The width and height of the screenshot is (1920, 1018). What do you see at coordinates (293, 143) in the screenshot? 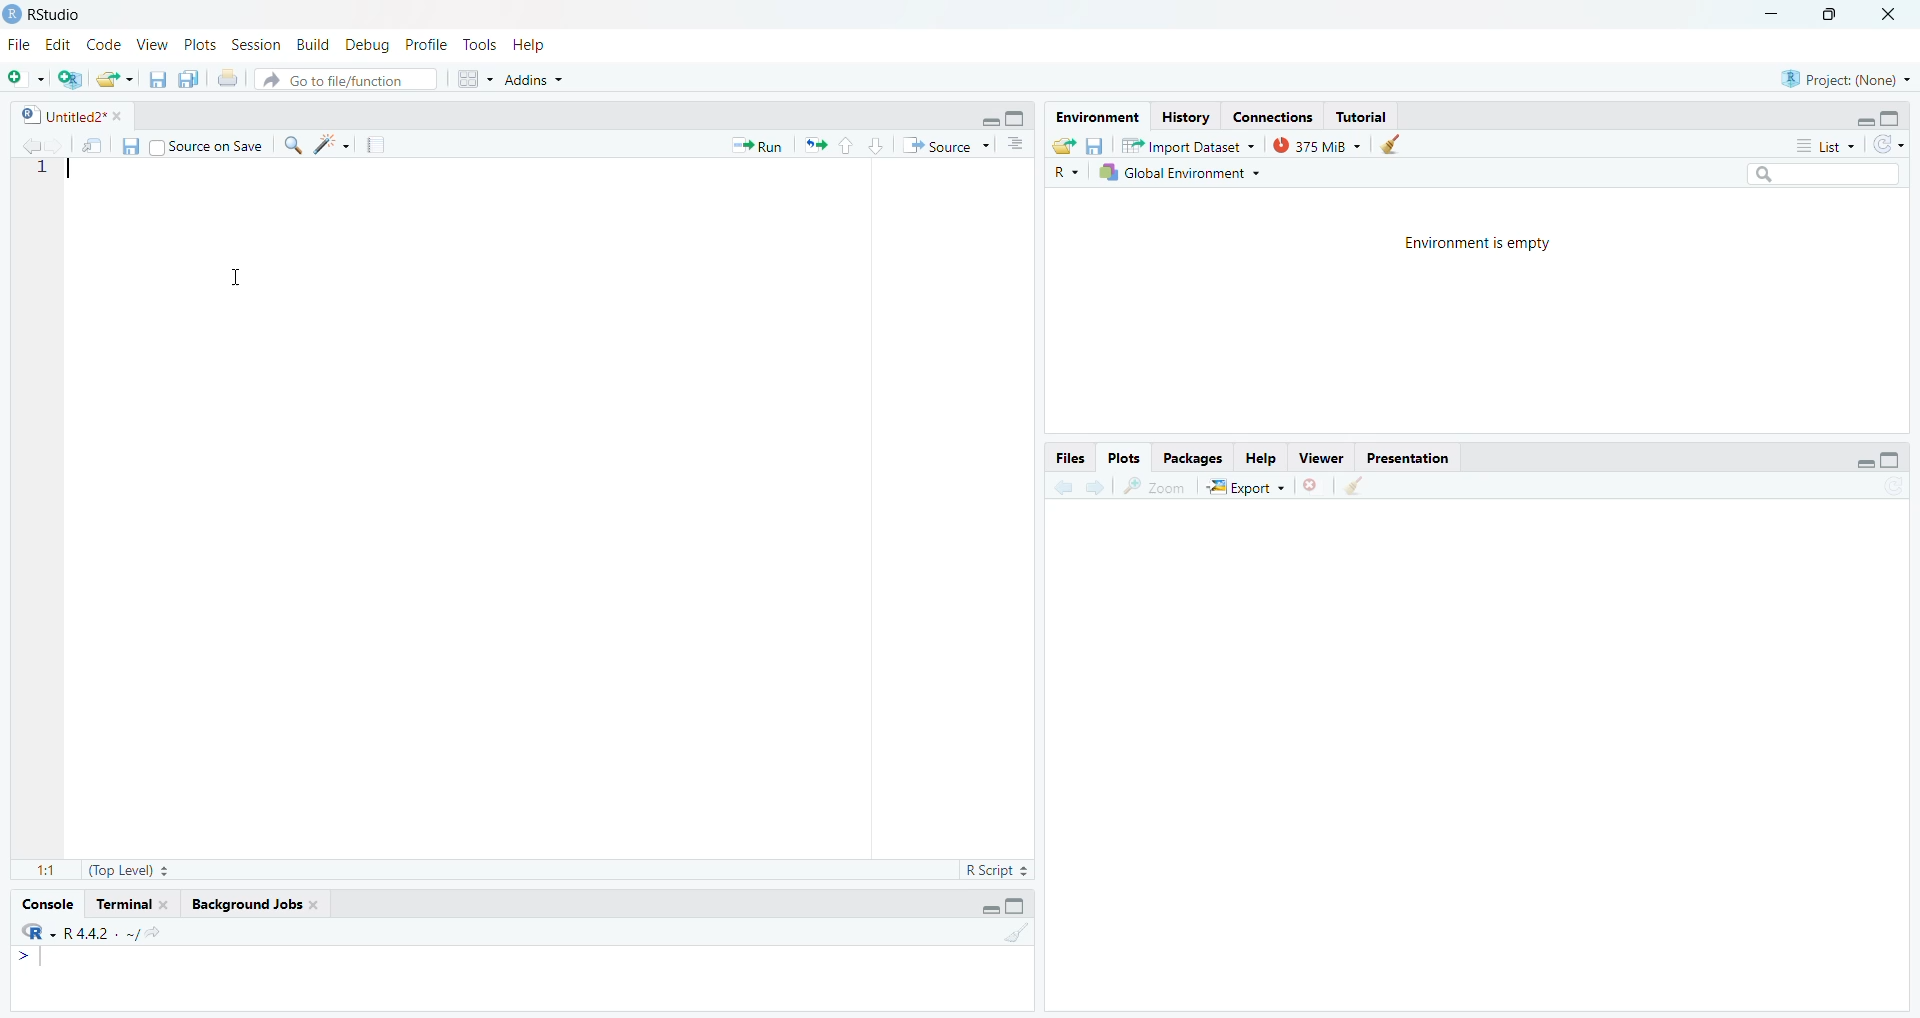
I see `find/replace` at bounding box center [293, 143].